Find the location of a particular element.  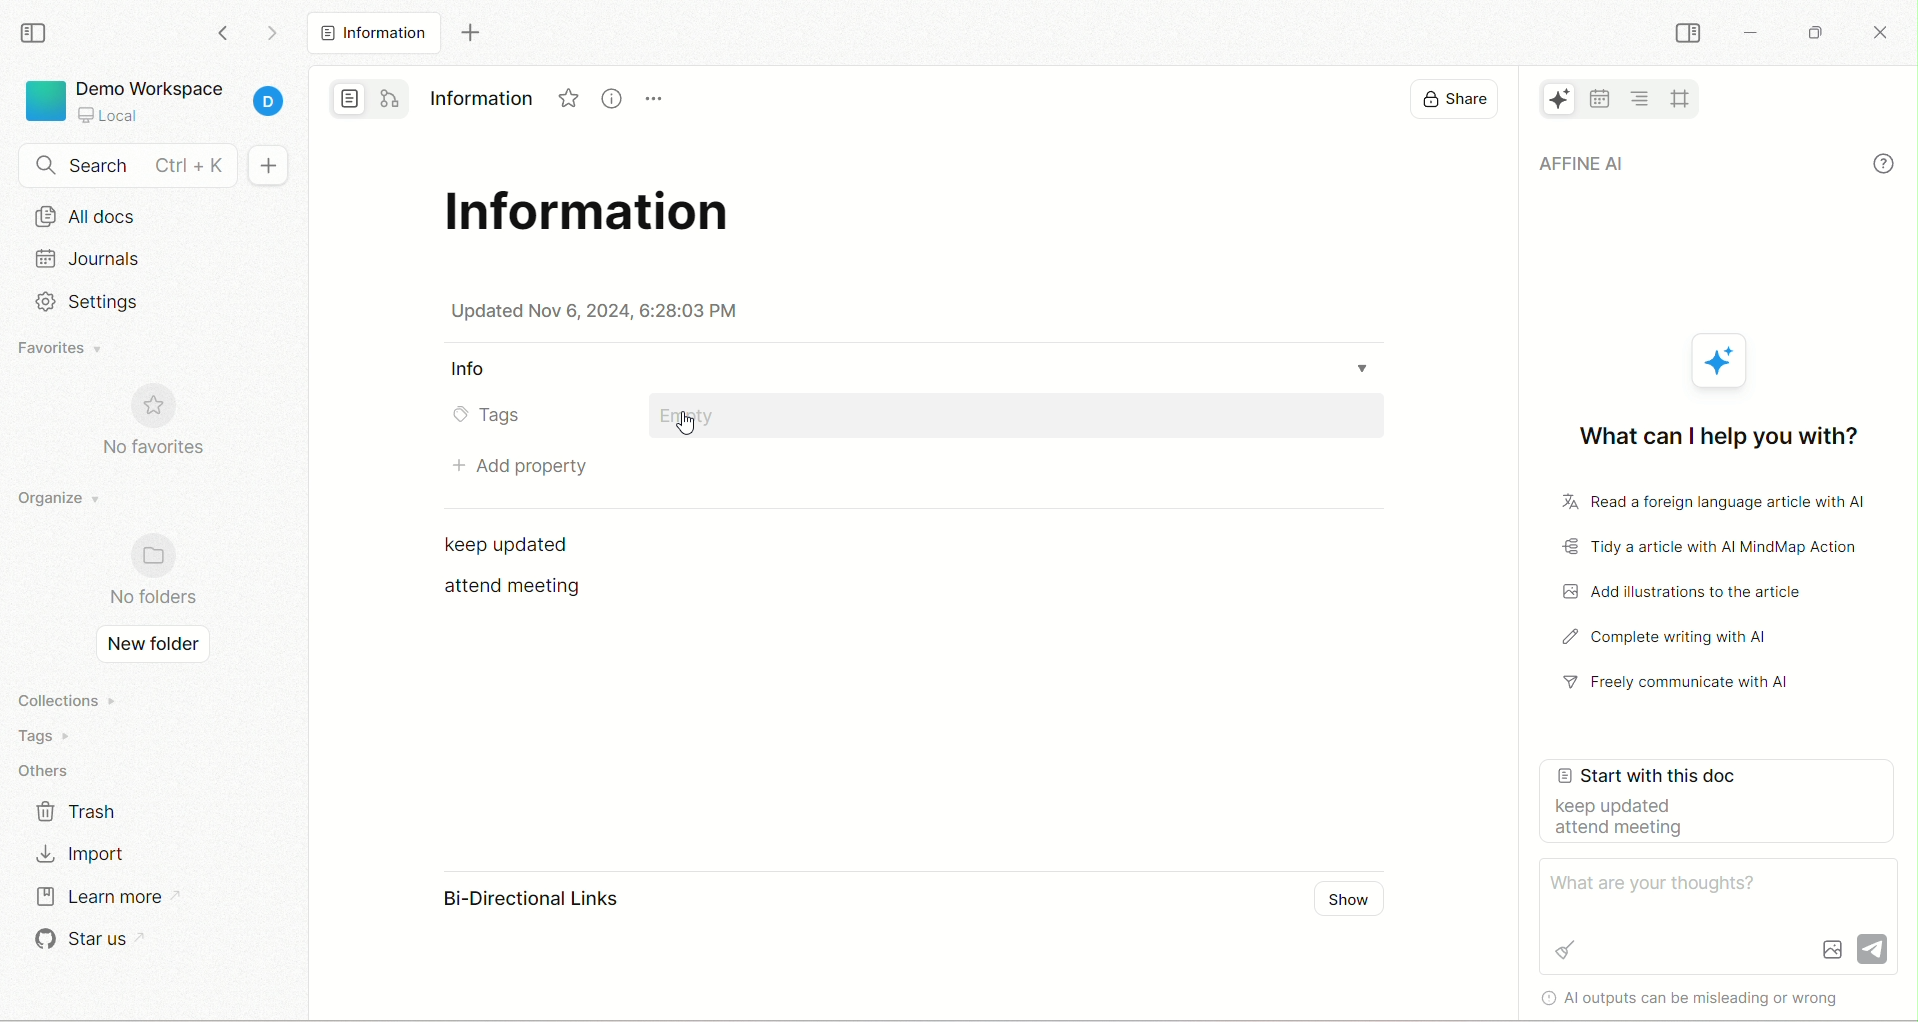

favorites is located at coordinates (61, 348).